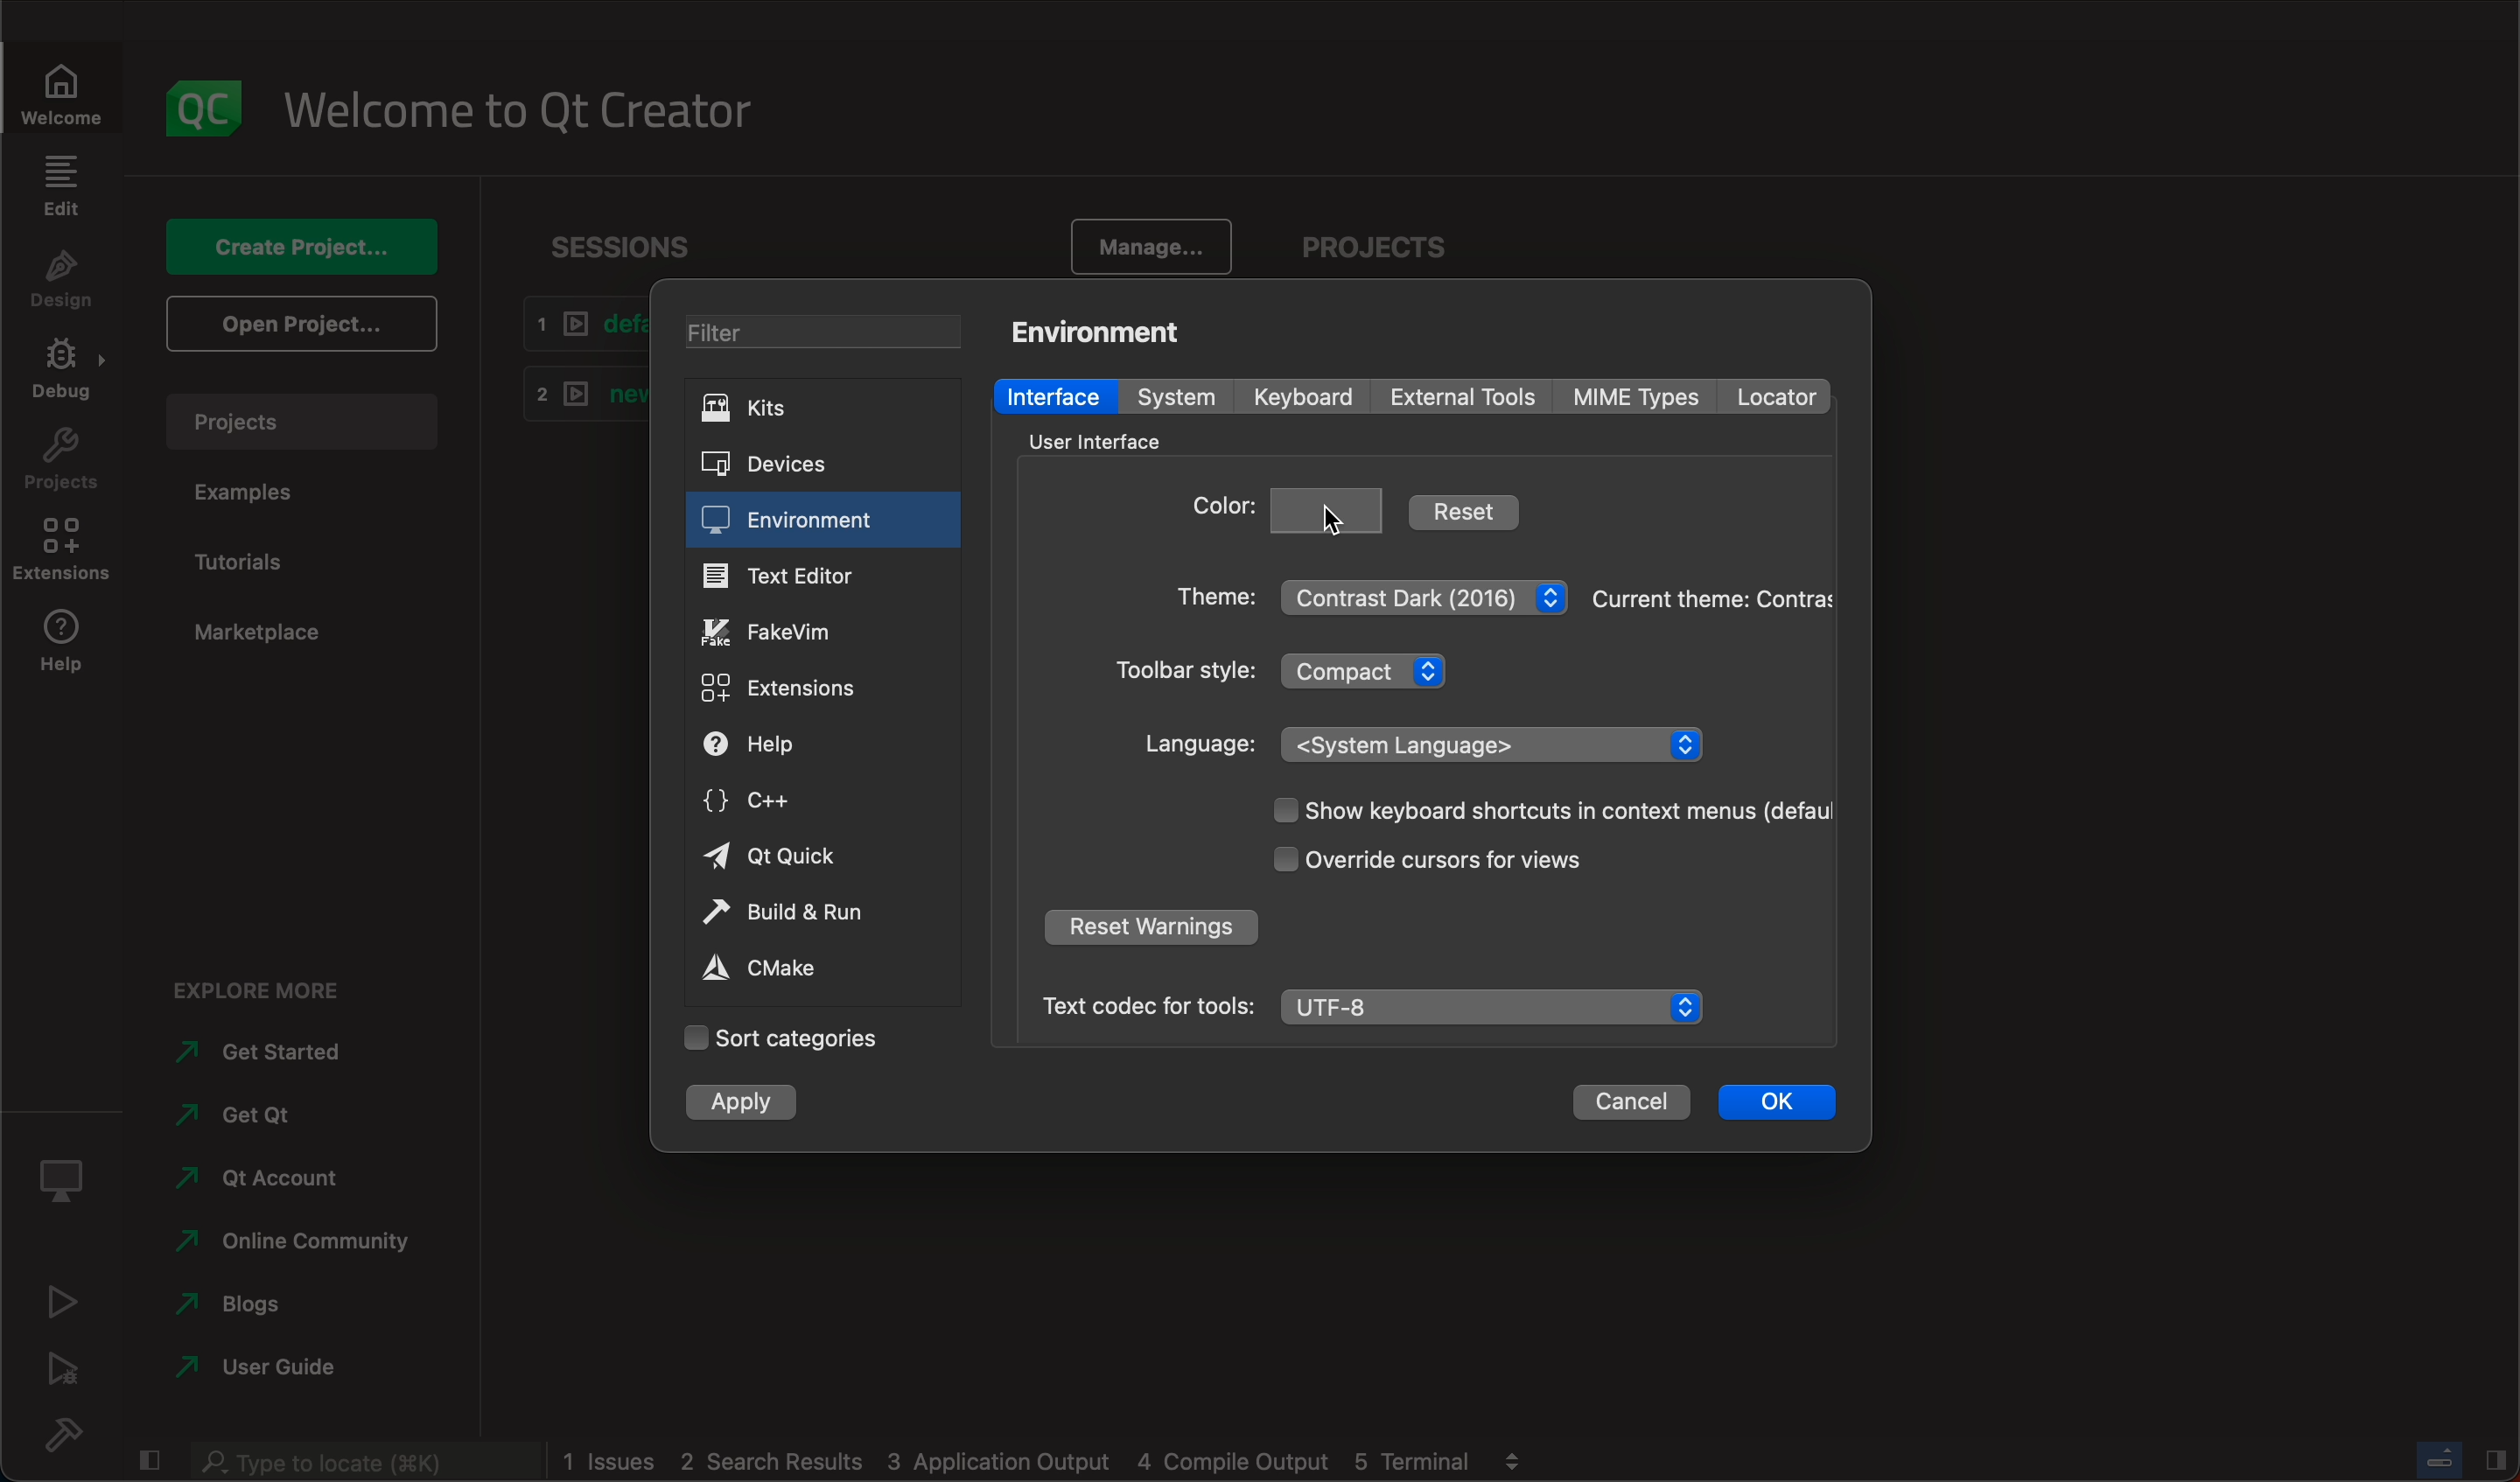 Image resolution: width=2520 pixels, height=1482 pixels. I want to click on run debug, so click(67, 1367).